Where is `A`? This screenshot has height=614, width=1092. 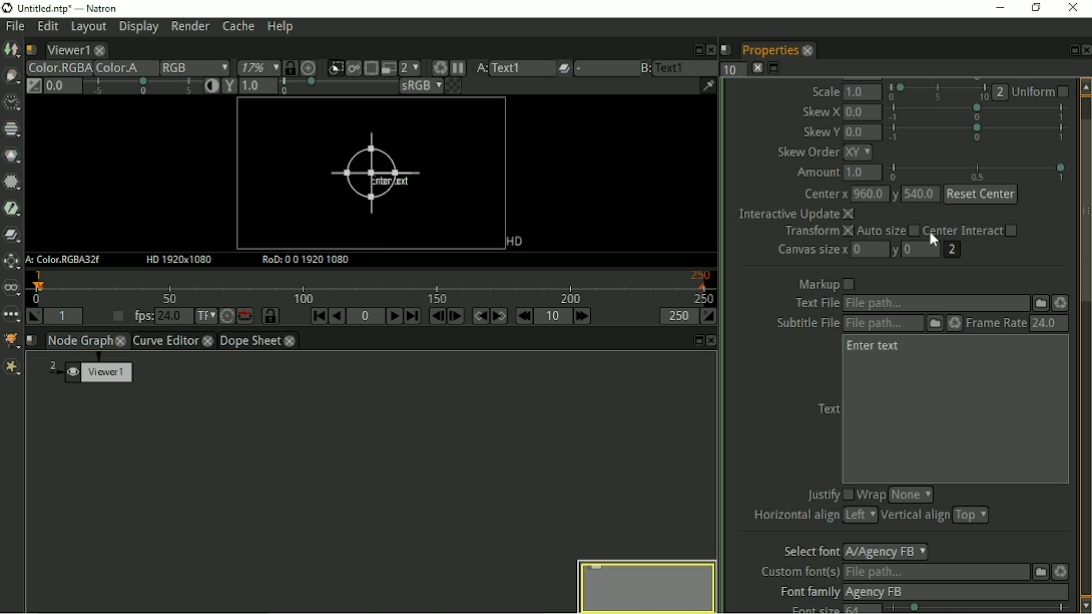
A is located at coordinates (480, 68).